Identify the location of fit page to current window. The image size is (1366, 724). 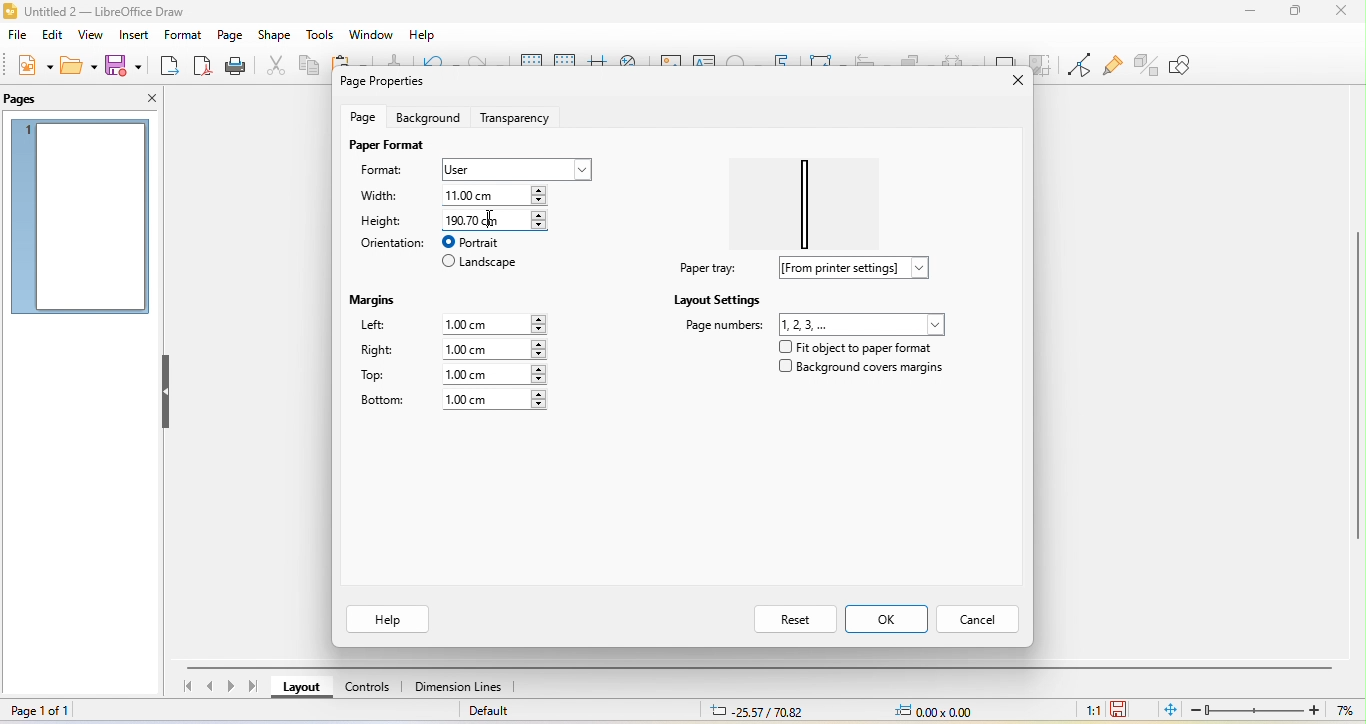
(1169, 709).